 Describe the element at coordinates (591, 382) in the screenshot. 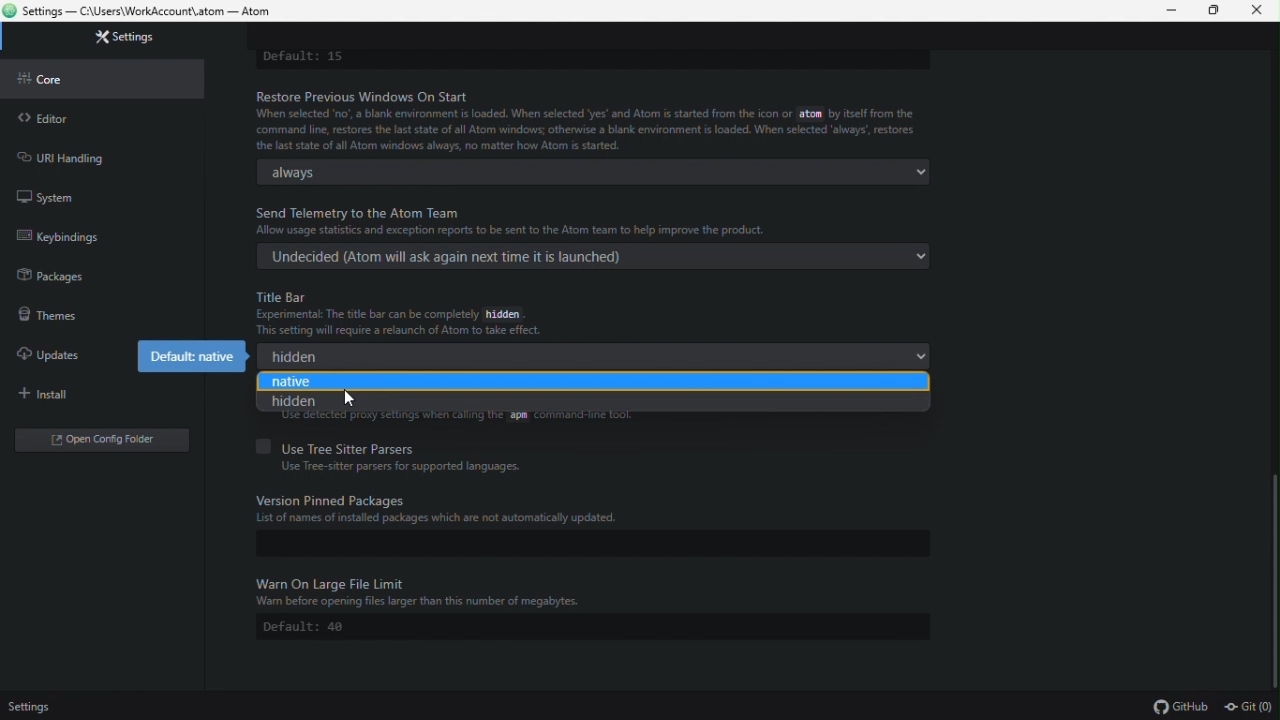

I see `native` at that location.